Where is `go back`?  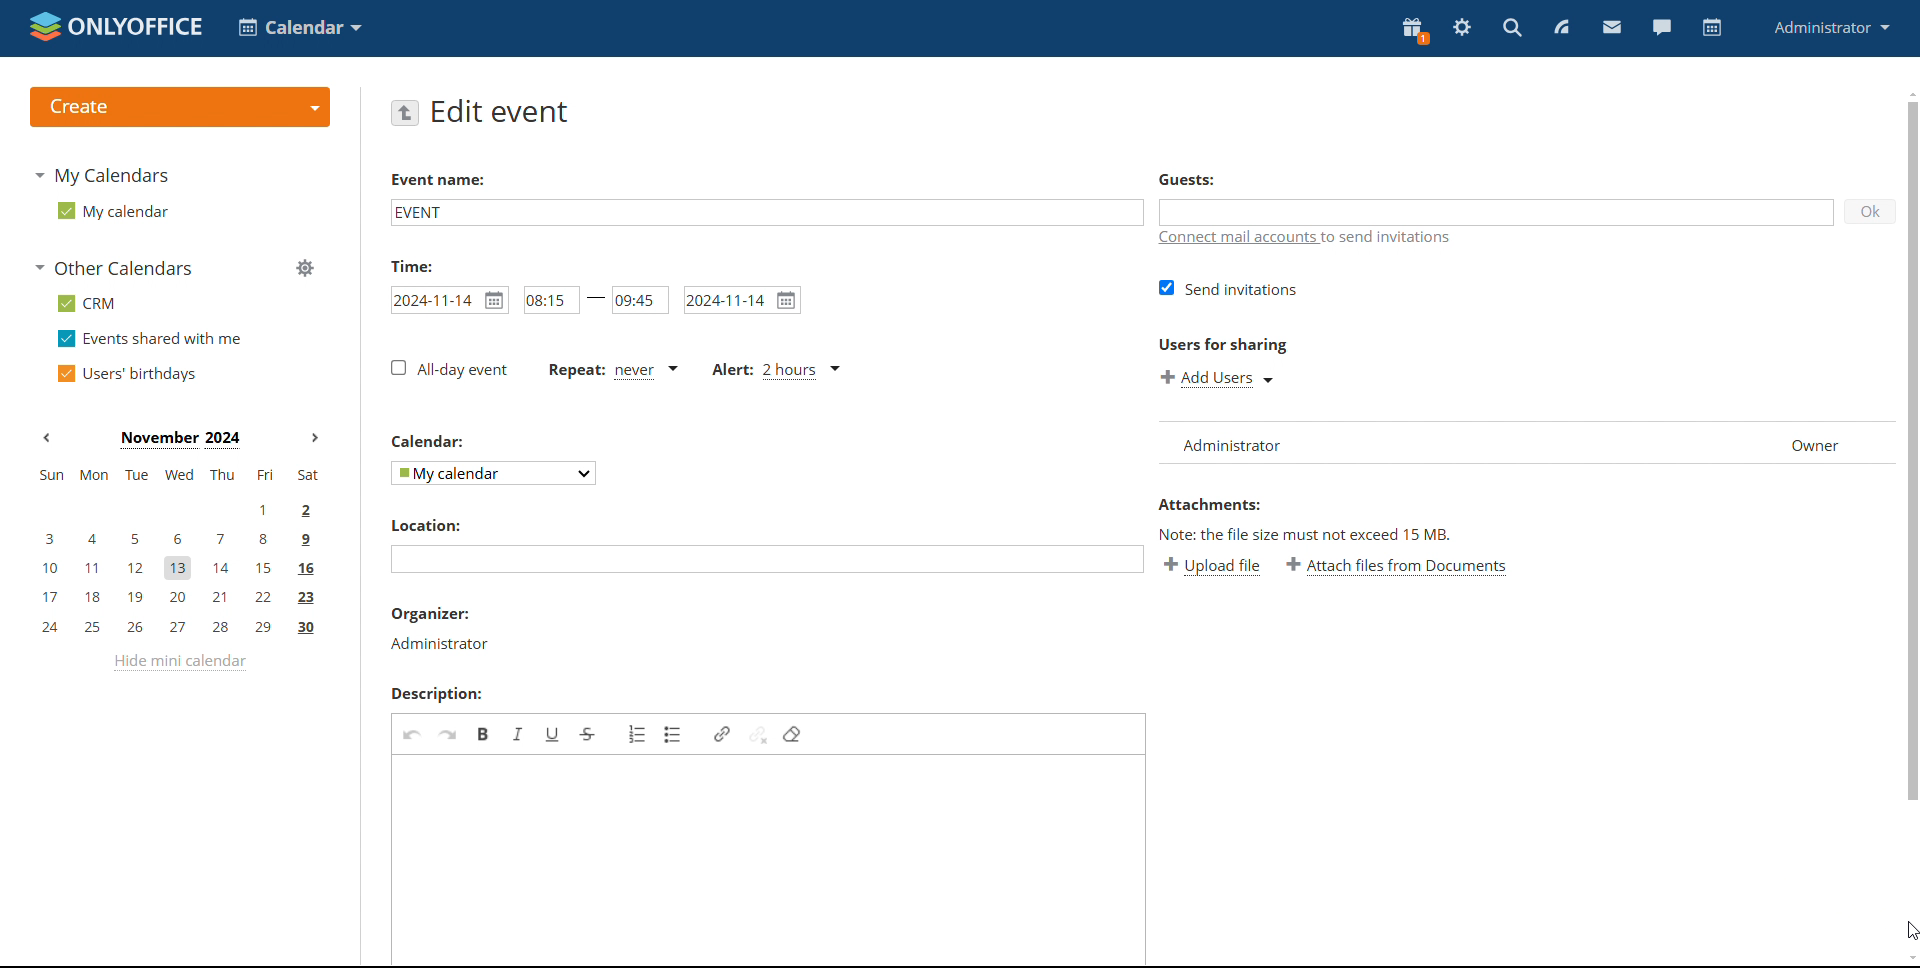 go back is located at coordinates (406, 113).